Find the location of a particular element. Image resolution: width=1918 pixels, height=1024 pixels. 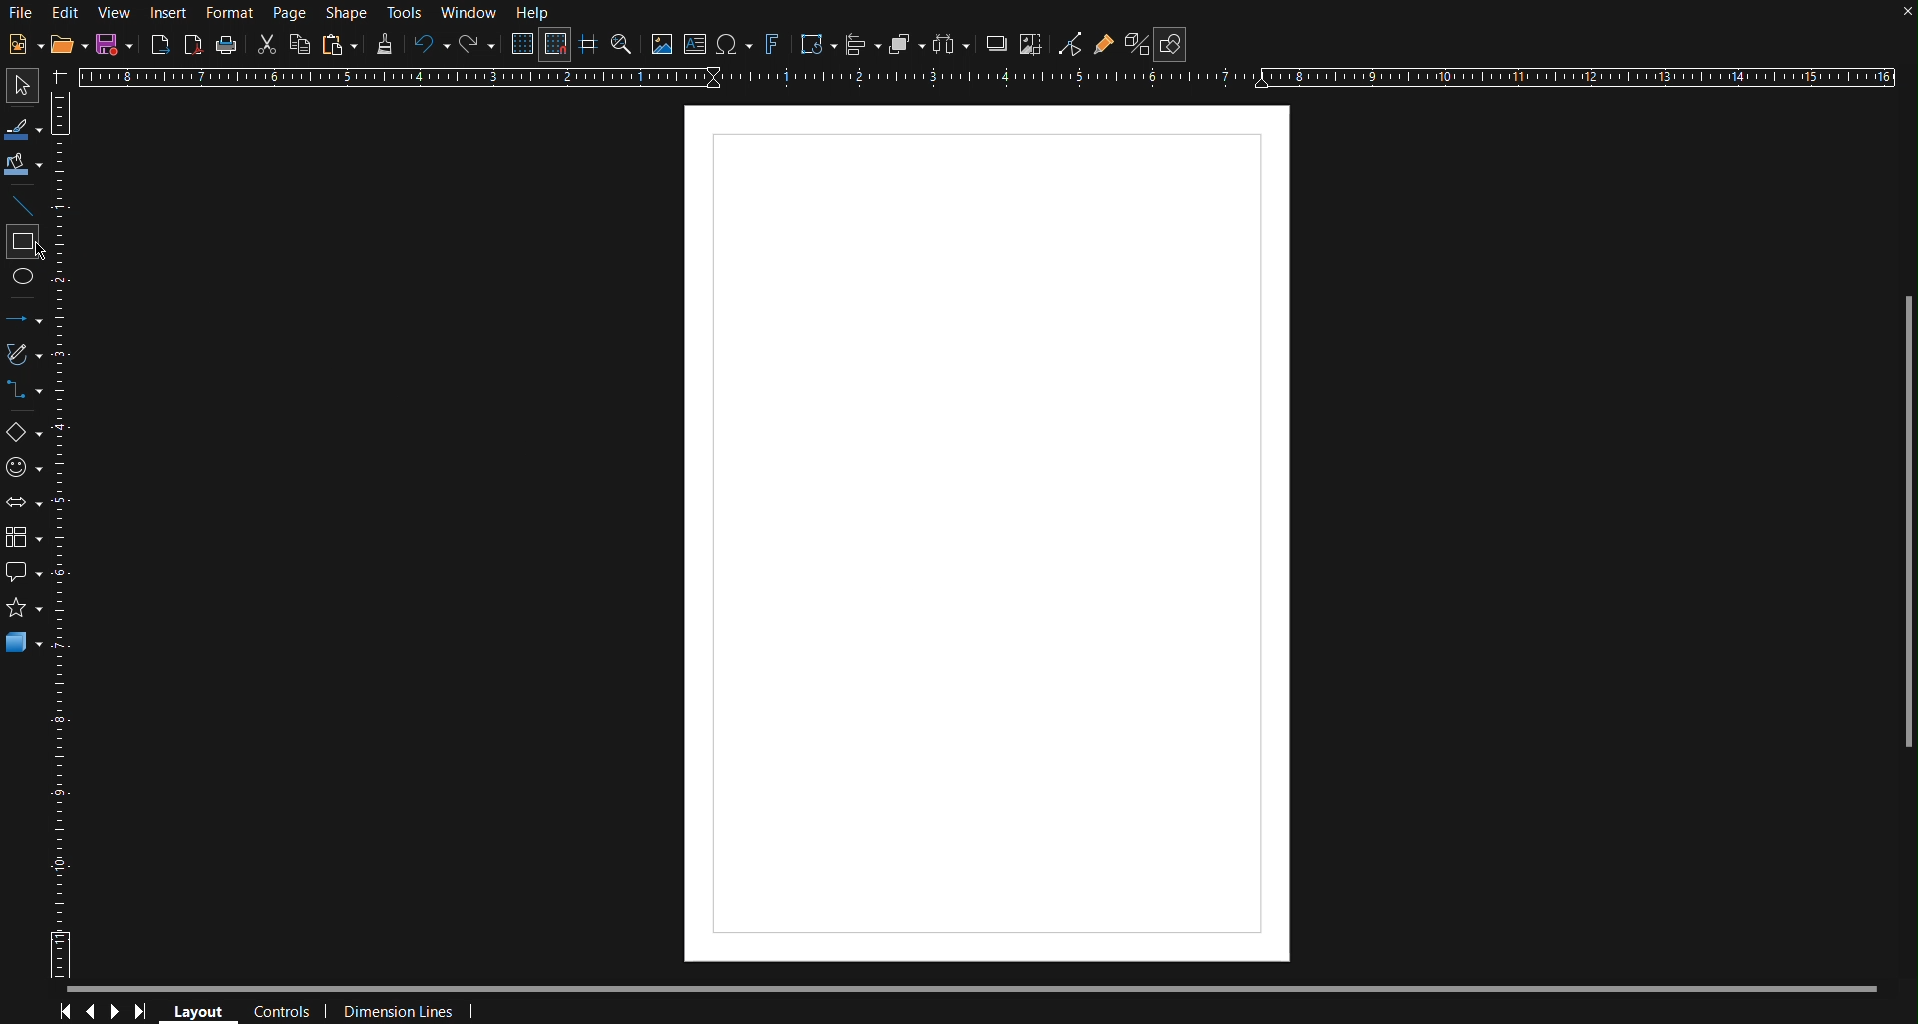

Next is located at coordinates (116, 1012).